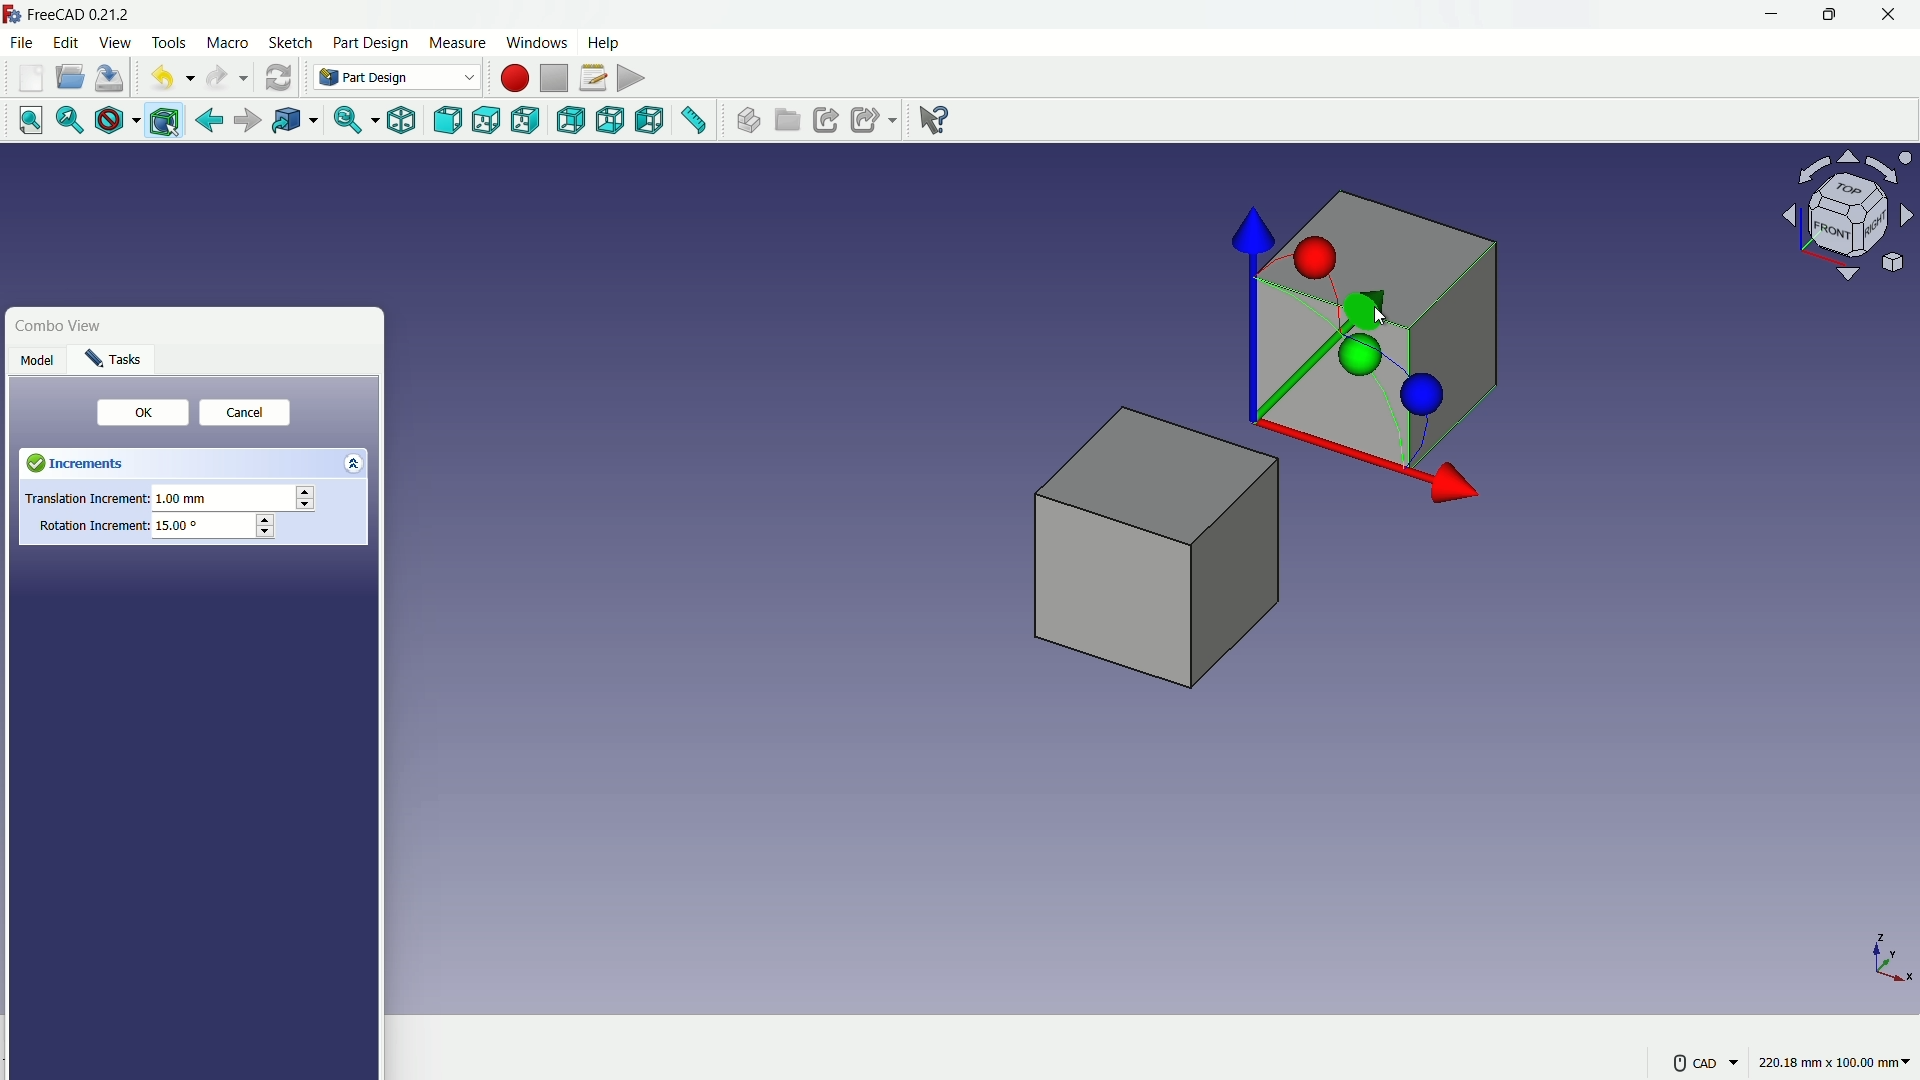  Describe the element at coordinates (928, 118) in the screenshot. I see `help extension` at that location.